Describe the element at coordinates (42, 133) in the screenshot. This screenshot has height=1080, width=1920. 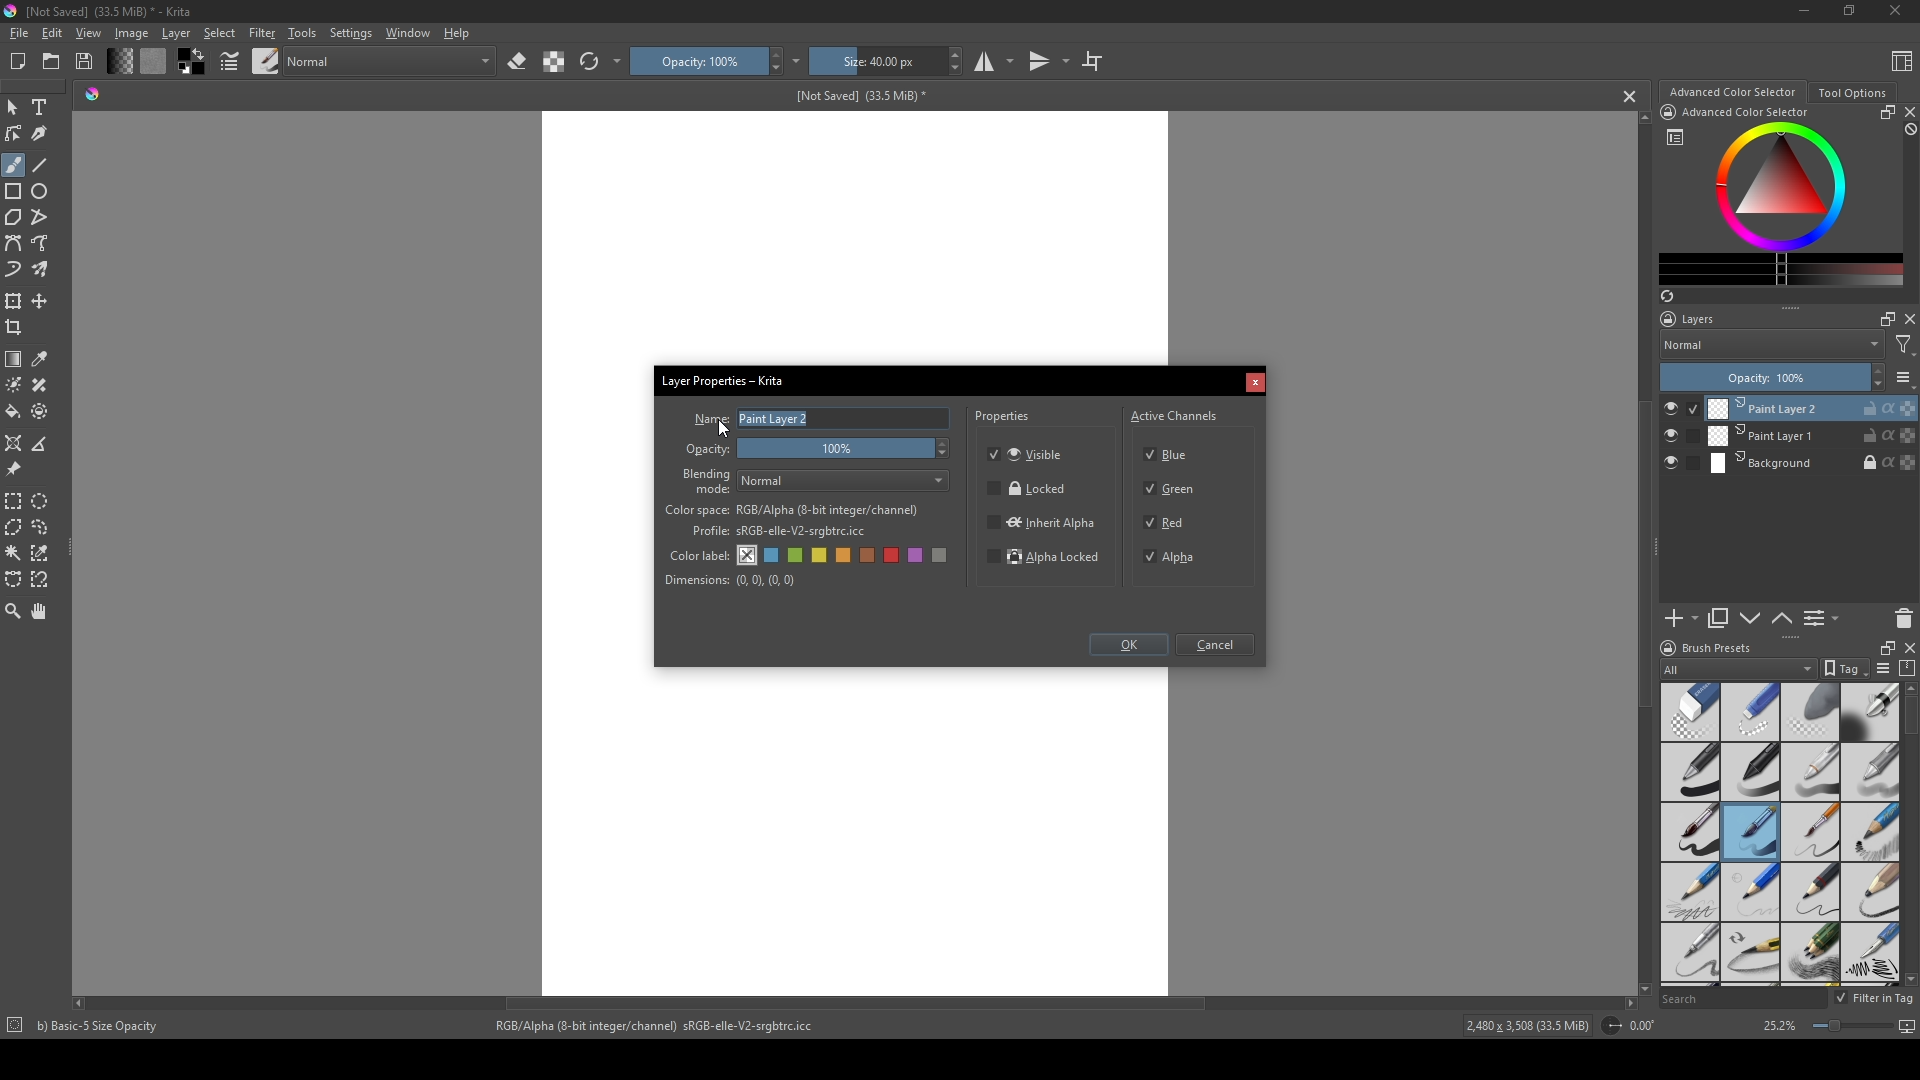
I see `calligraphy` at that location.